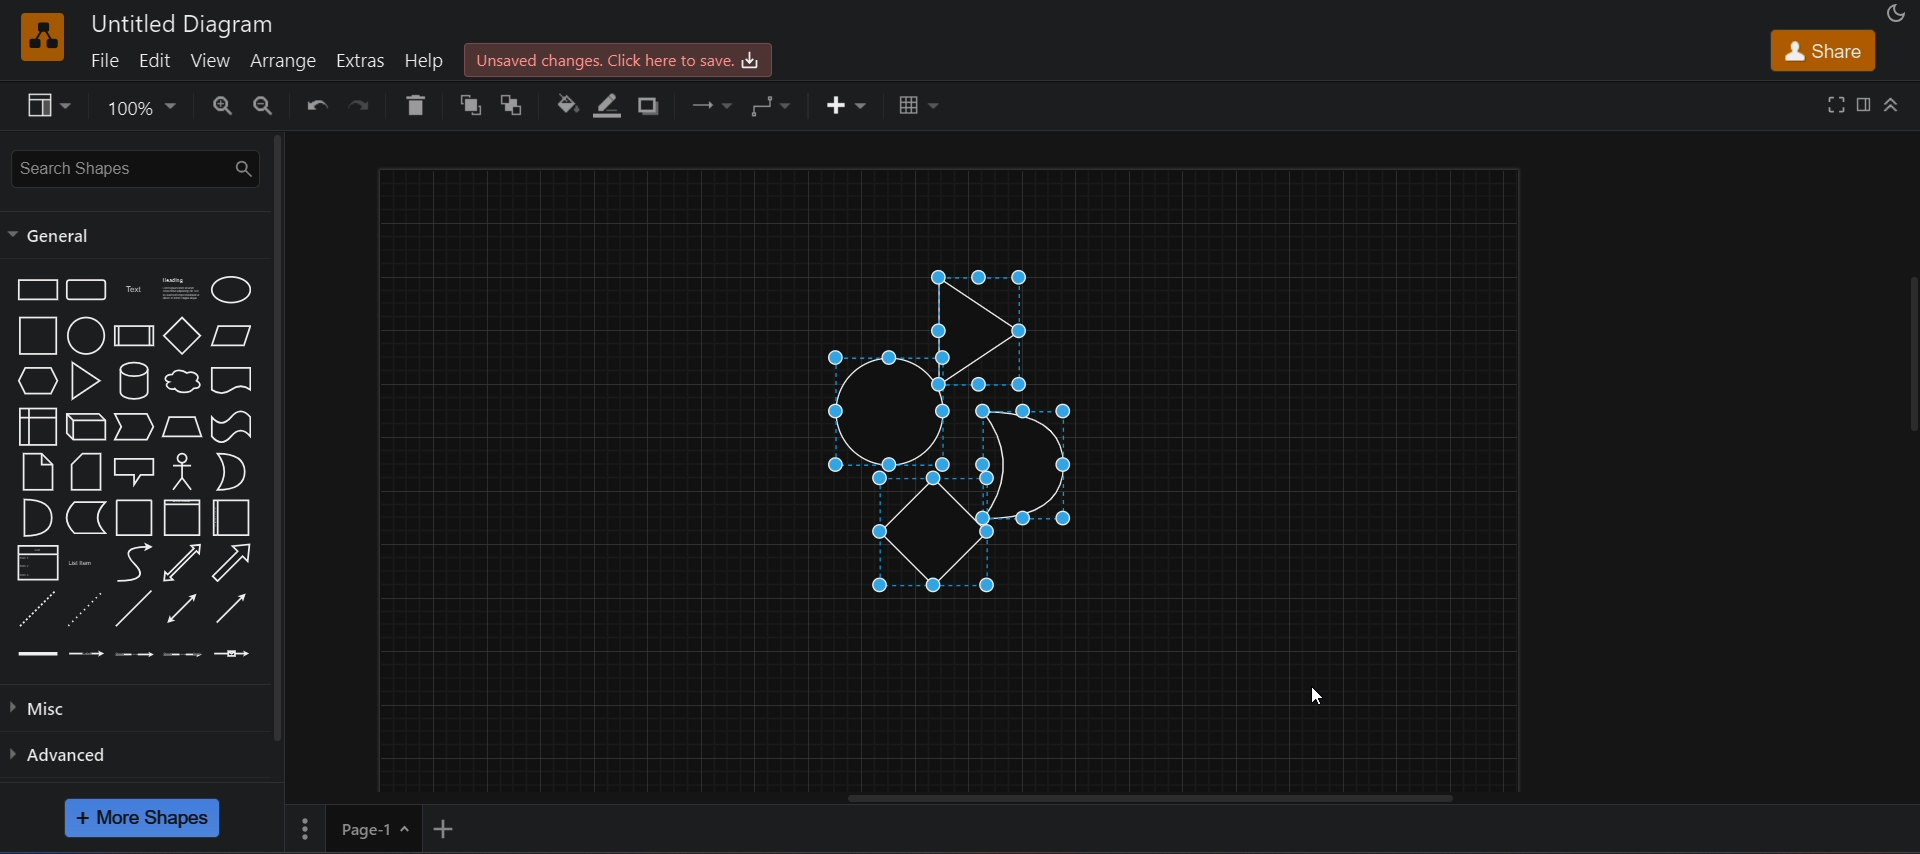 The image size is (1920, 854). Describe the element at coordinates (179, 383) in the screenshot. I see `cloud` at that location.